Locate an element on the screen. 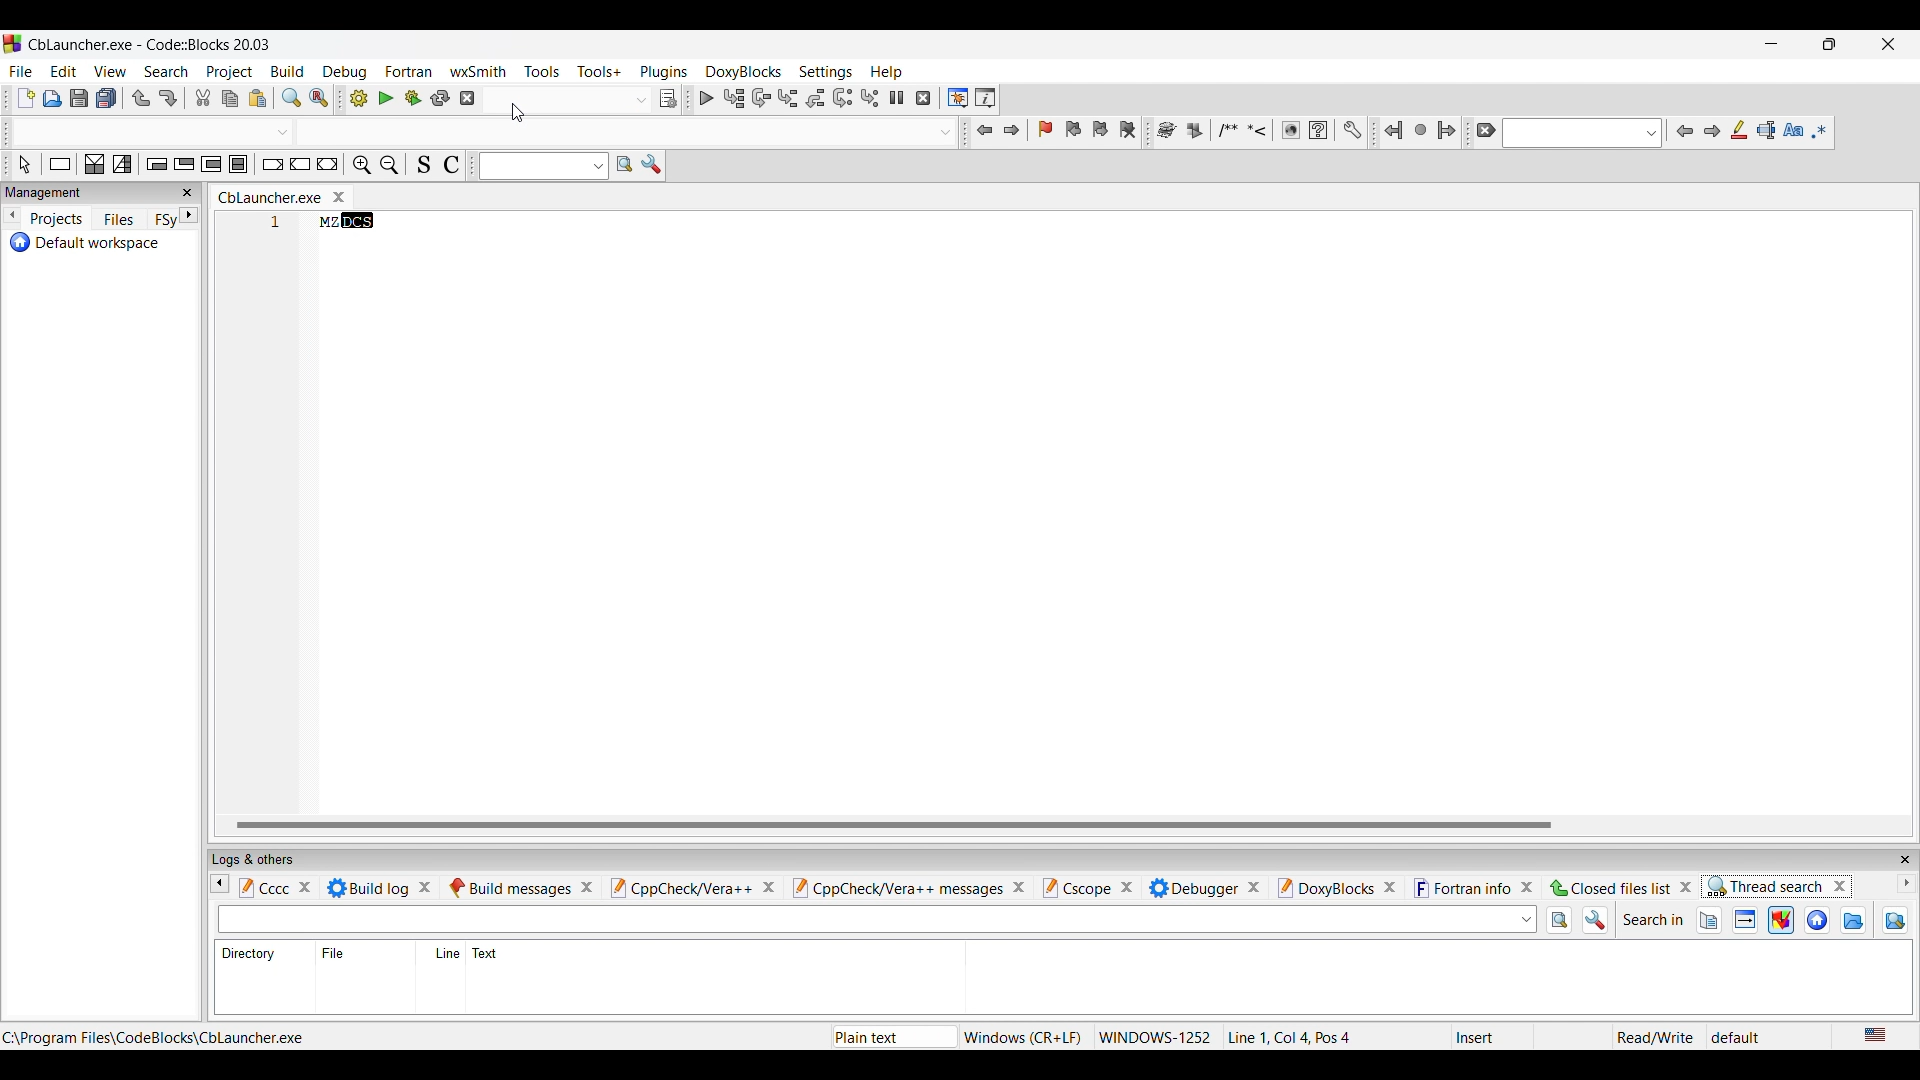 Image resolution: width=1920 pixels, height=1080 pixels. Default workspace project is located at coordinates (88, 242).